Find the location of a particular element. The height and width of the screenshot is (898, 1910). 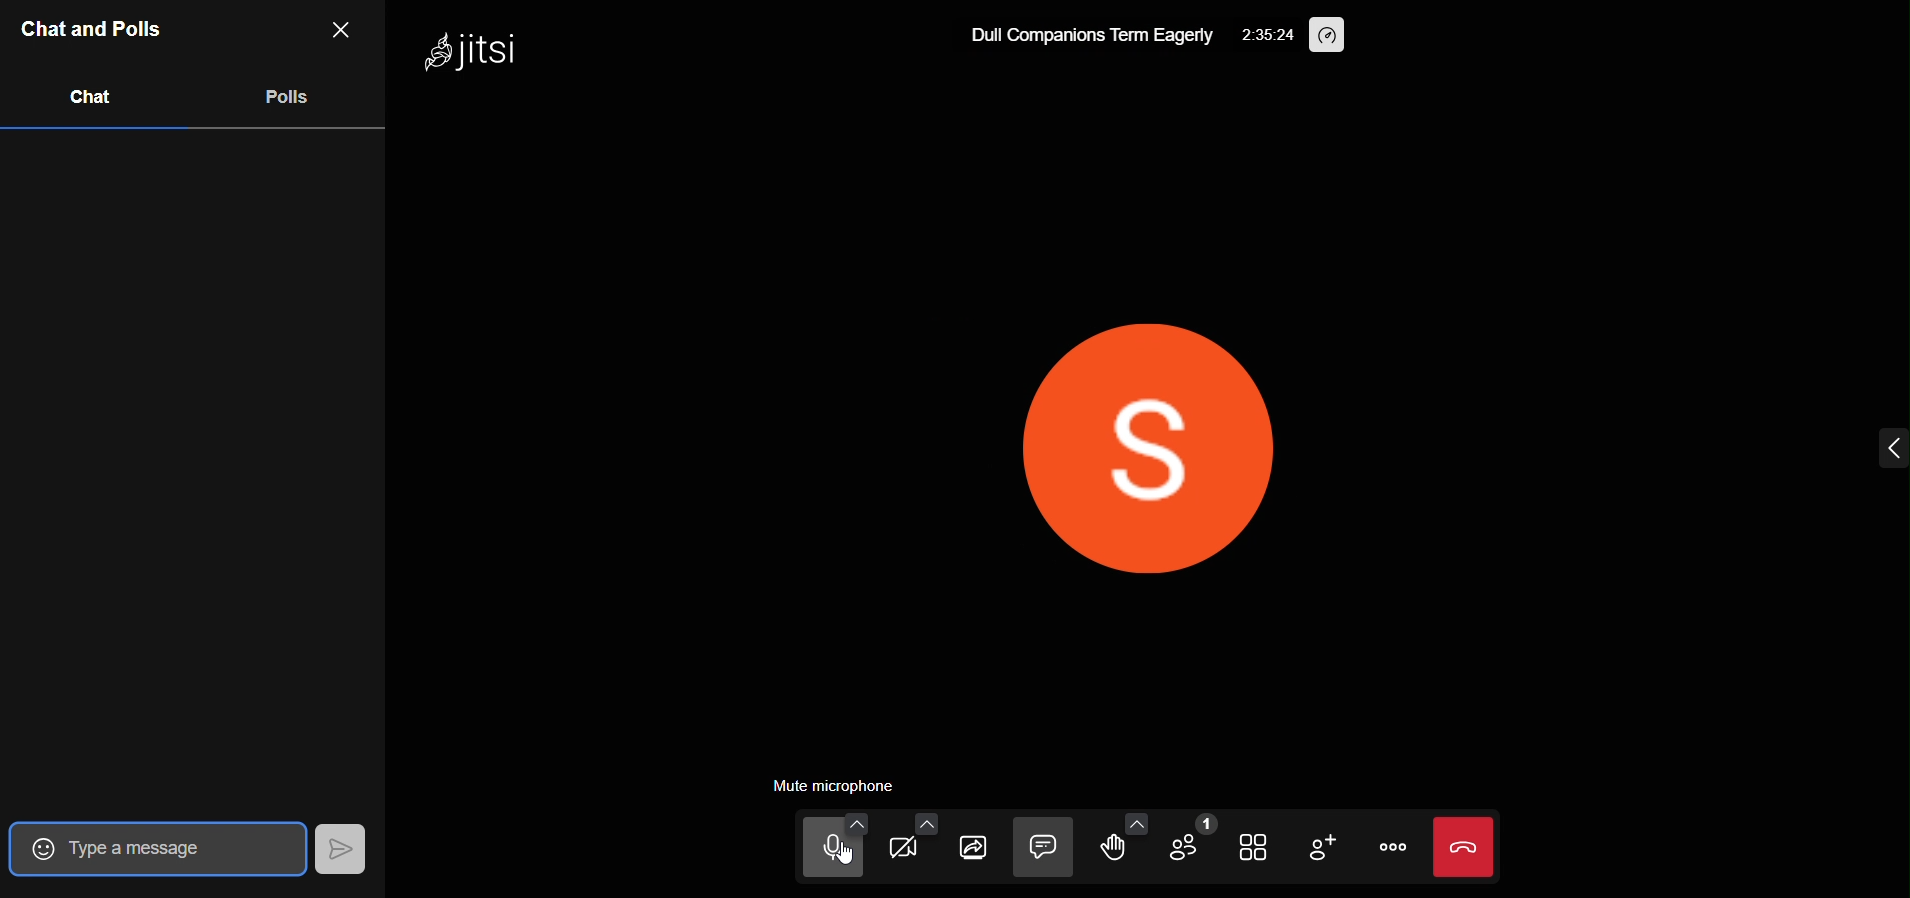

video is located at coordinates (914, 855).